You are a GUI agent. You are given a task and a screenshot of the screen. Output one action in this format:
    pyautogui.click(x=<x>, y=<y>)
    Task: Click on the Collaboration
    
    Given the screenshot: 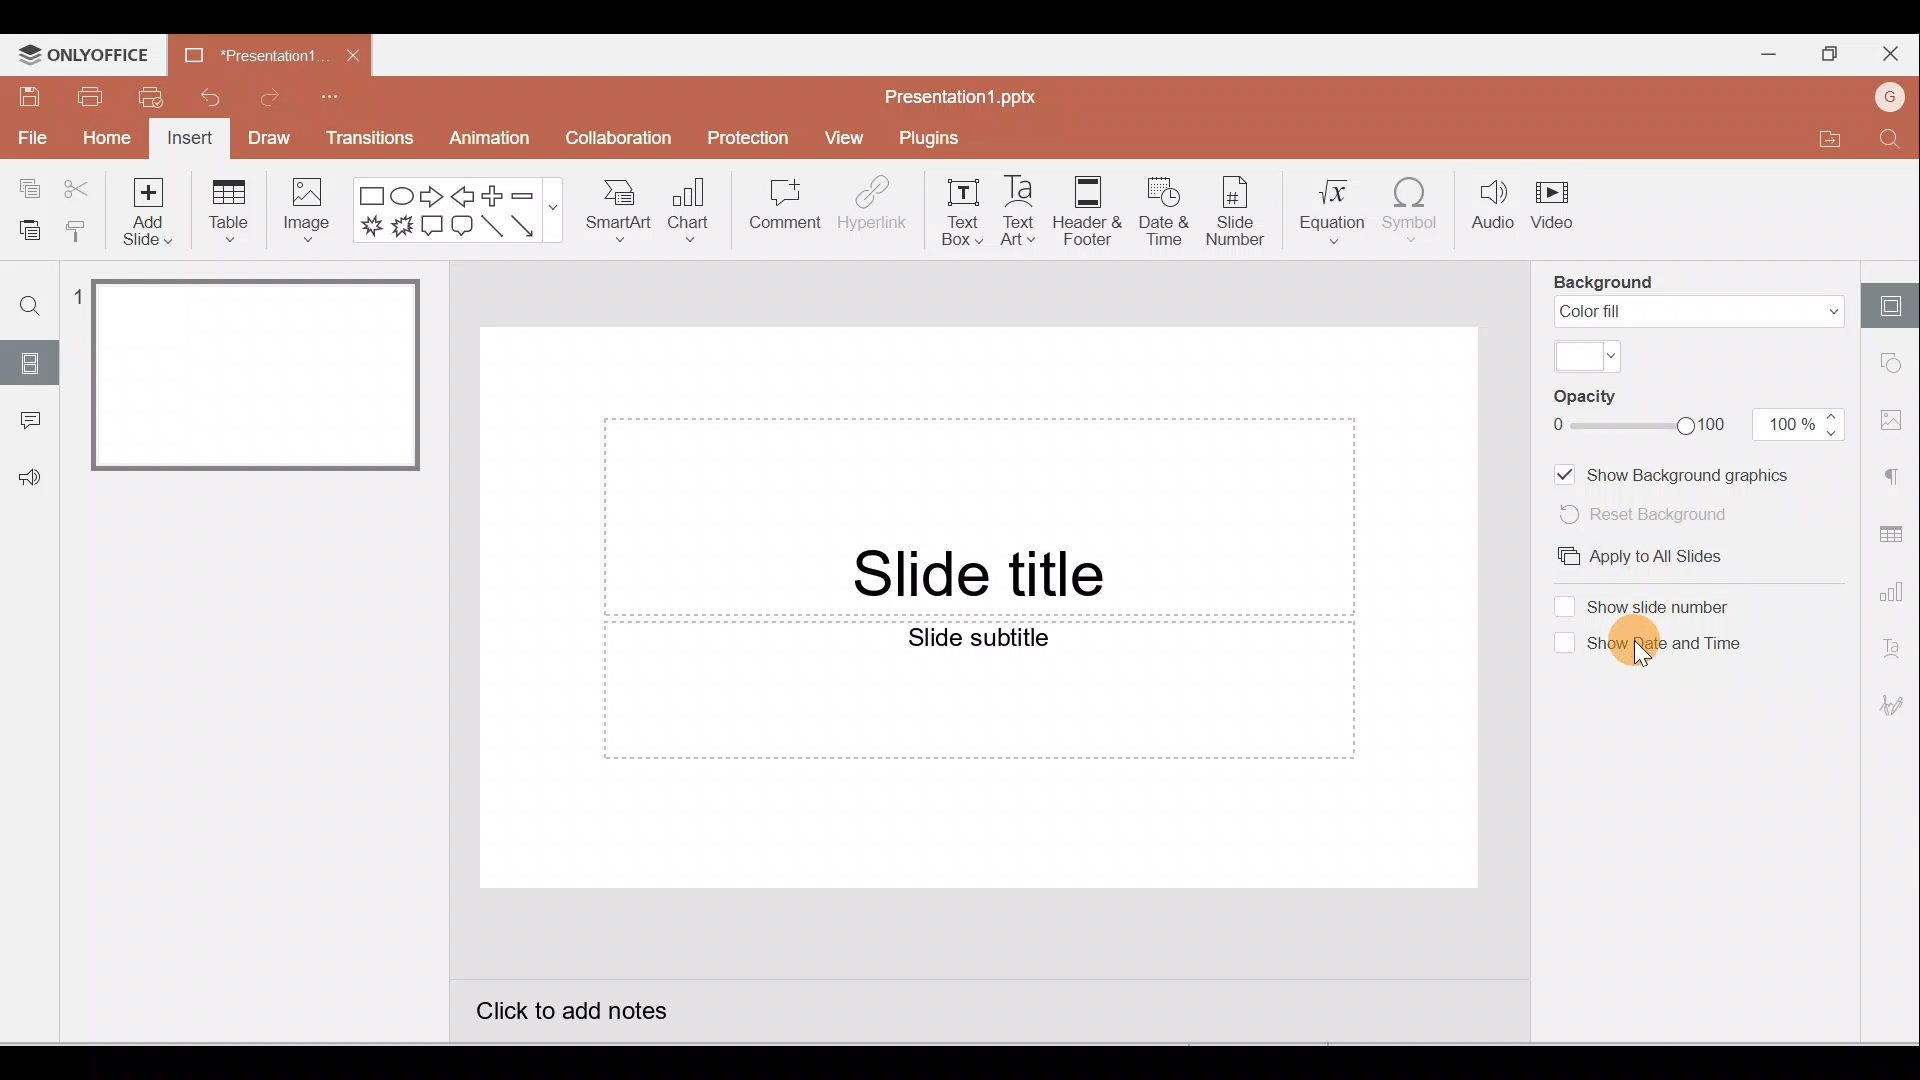 What is the action you would take?
    pyautogui.click(x=630, y=136)
    